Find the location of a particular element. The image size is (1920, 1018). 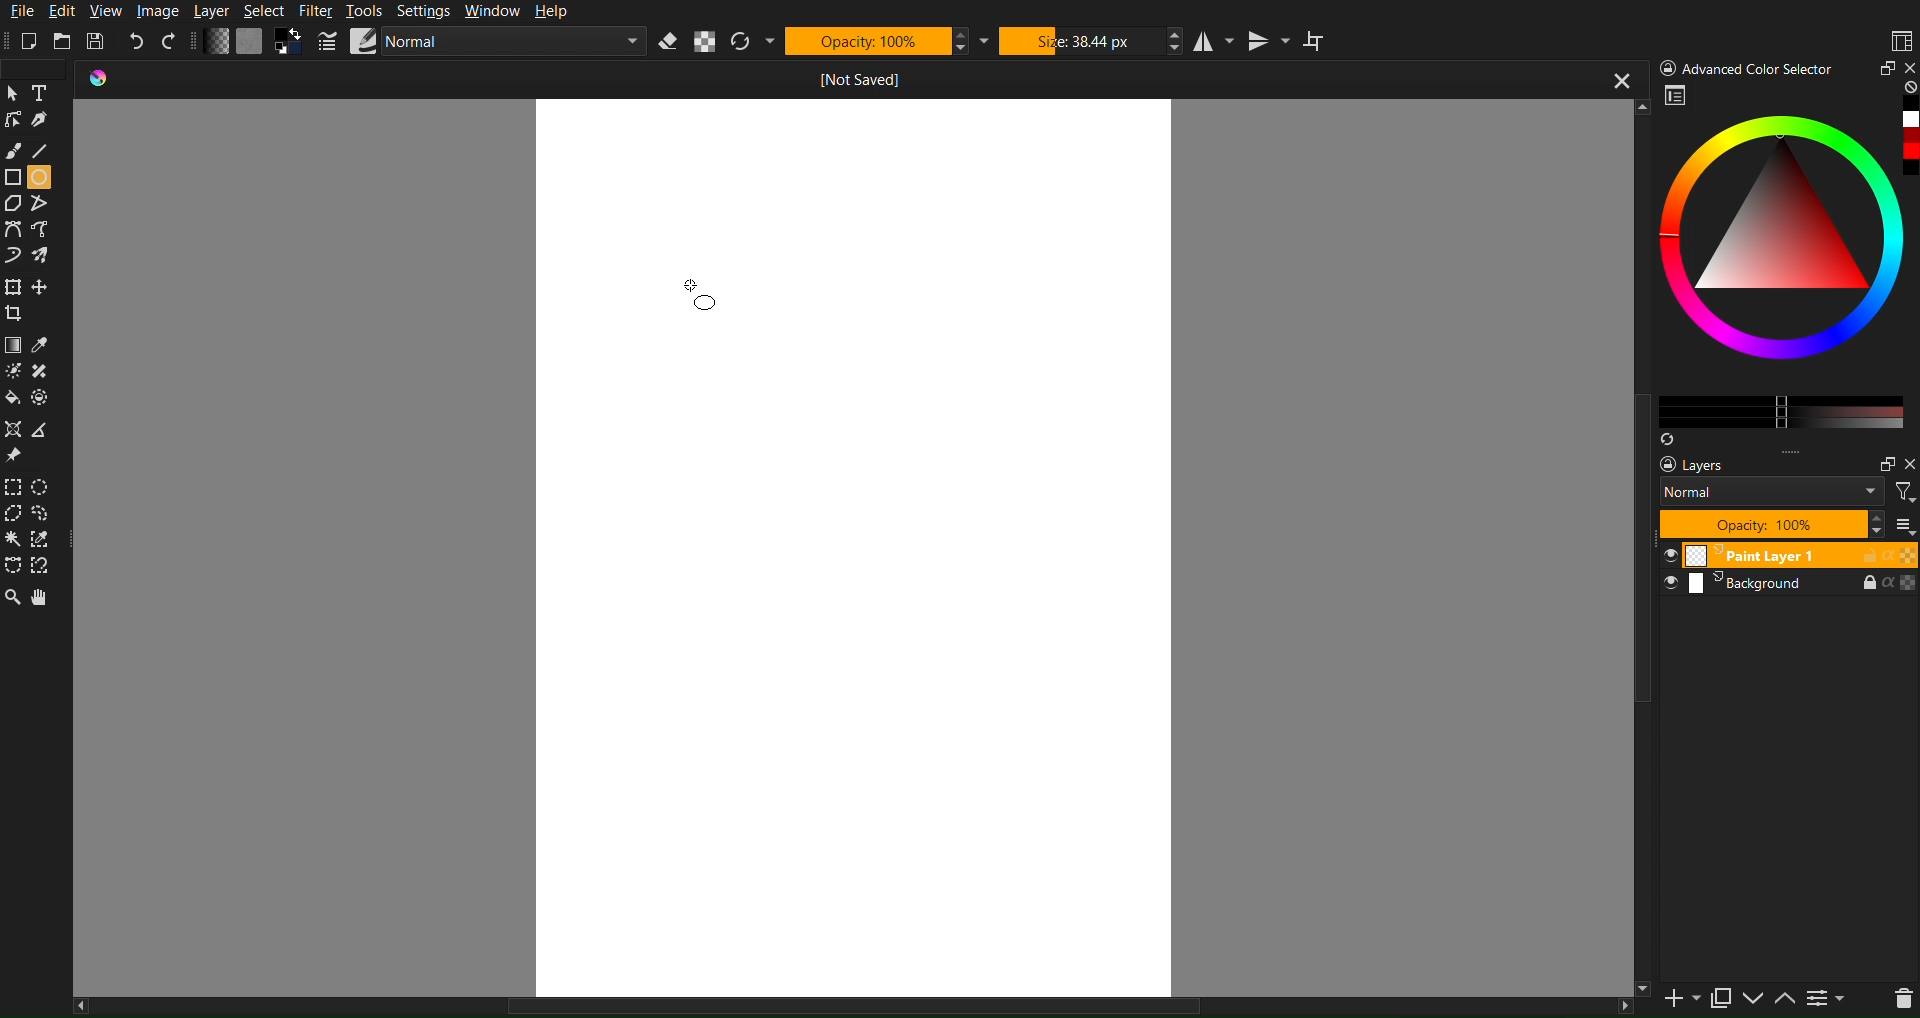

View is located at coordinates (108, 12).